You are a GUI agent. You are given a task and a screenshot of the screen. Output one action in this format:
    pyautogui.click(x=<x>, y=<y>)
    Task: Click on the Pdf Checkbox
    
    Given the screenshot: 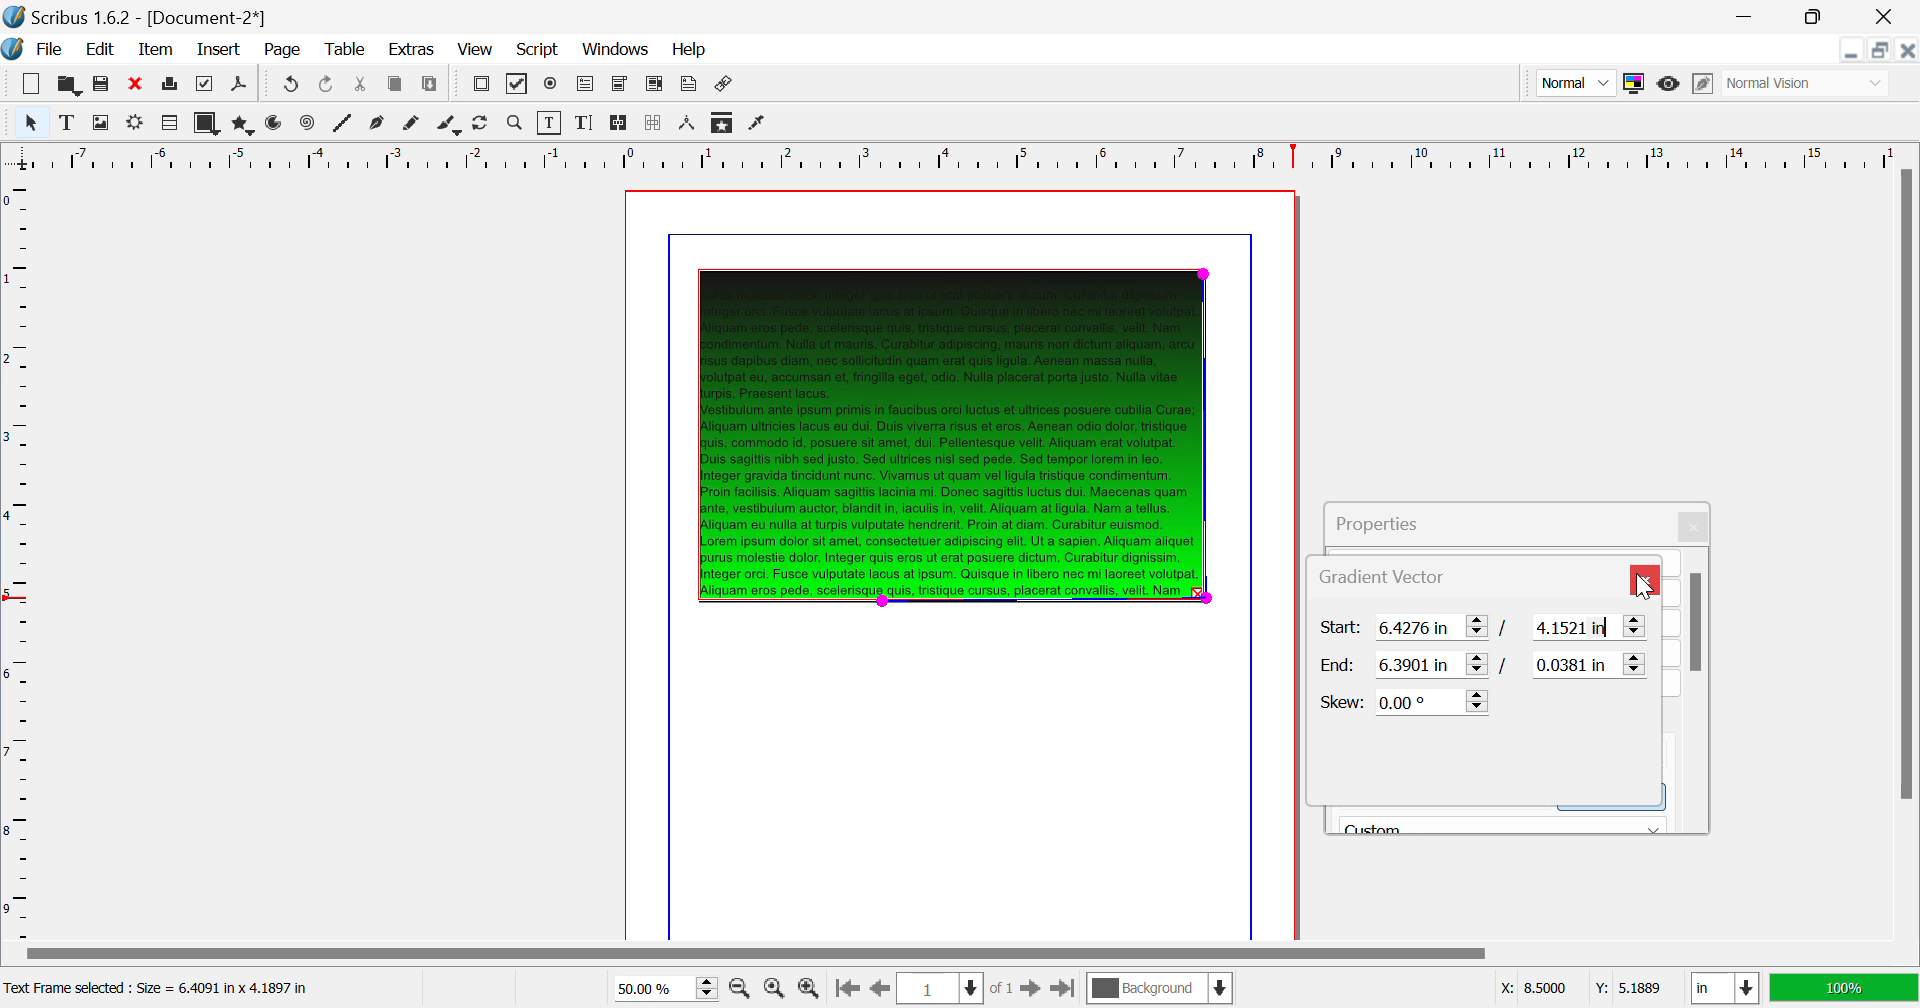 What is the action you would take?
    pyautogui.click(x=518, y=87)
    